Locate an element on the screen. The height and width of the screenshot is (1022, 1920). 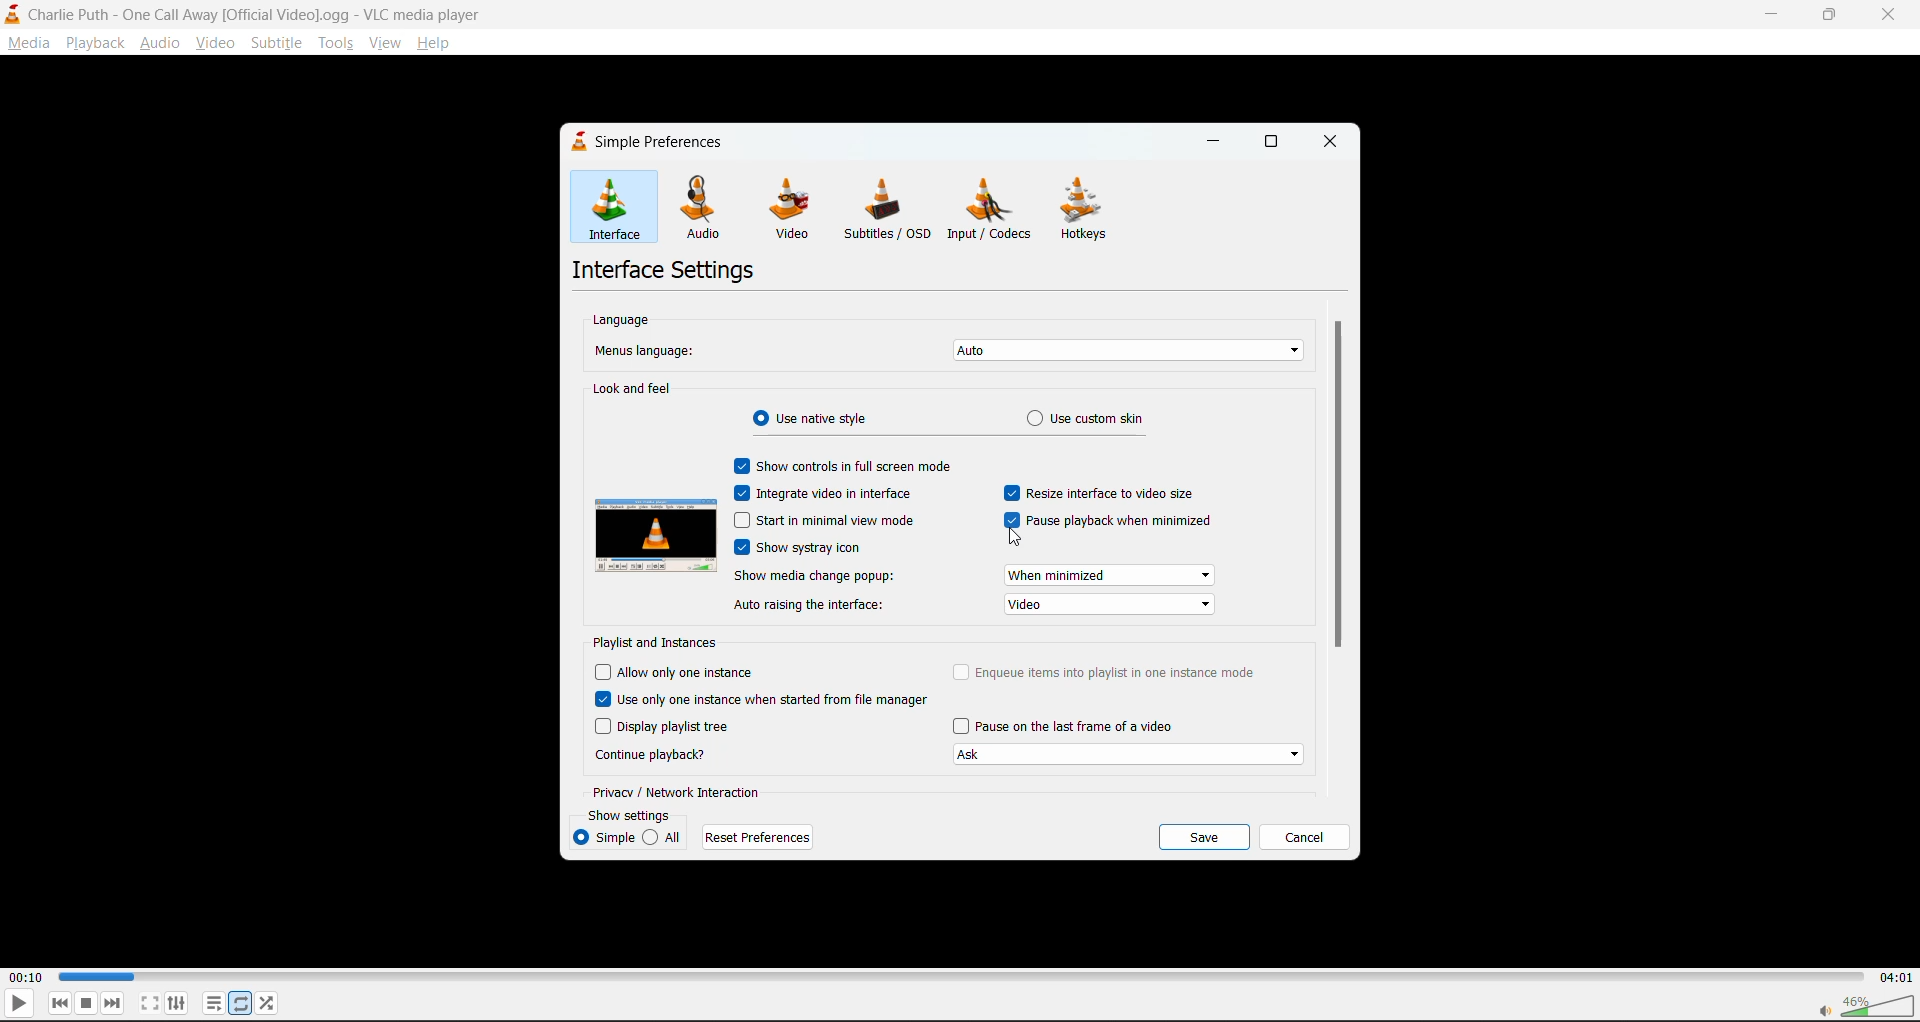
tools is located at coordinates (337, 42).